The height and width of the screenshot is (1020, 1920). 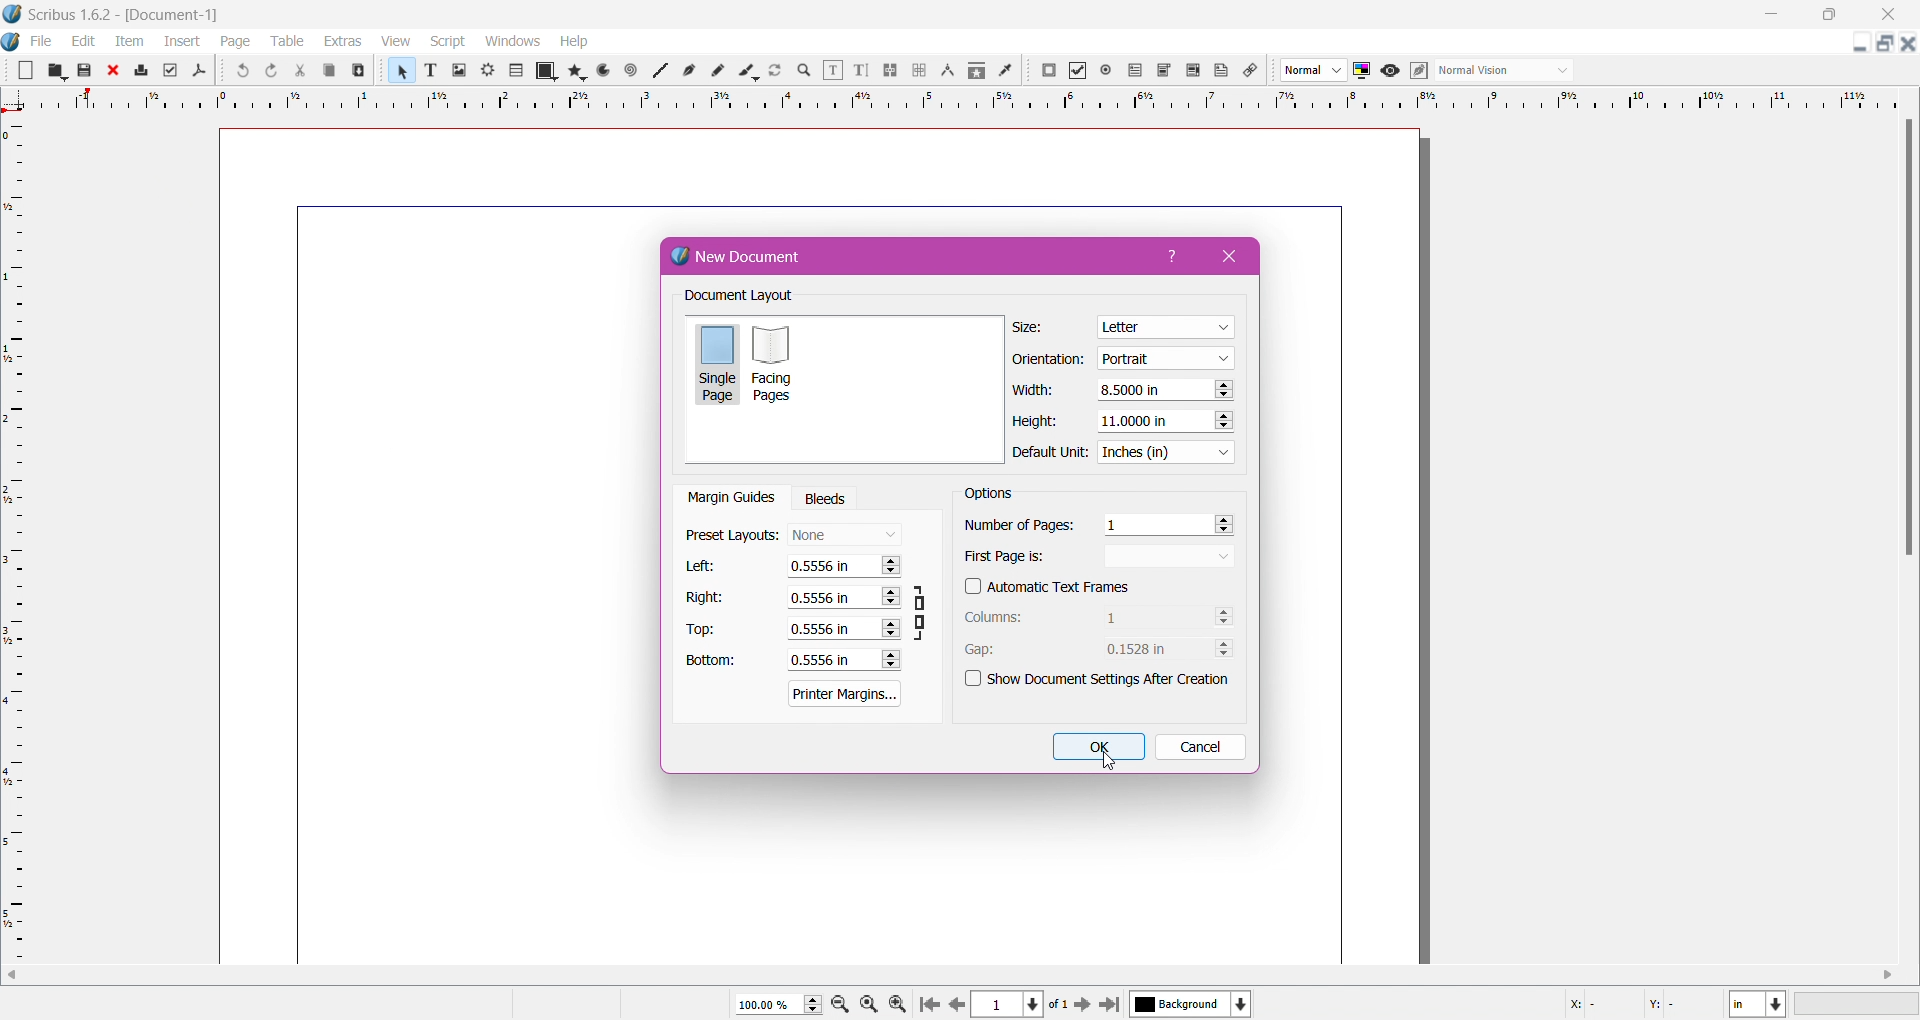 What do you see at coordinates (1851, 45) in the screenshot?
I see `minimize` at bounding box center [1851, 45].